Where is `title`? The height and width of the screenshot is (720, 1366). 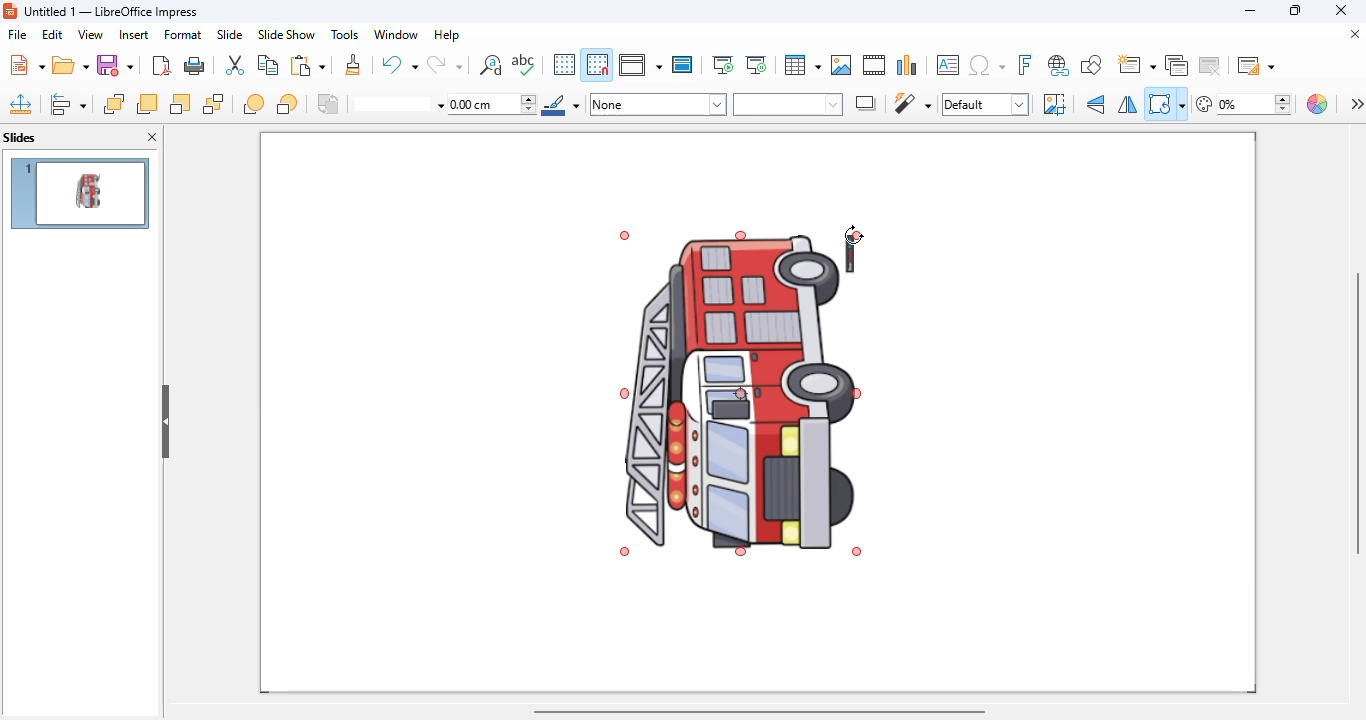 title is located at coordinates (111, 12).